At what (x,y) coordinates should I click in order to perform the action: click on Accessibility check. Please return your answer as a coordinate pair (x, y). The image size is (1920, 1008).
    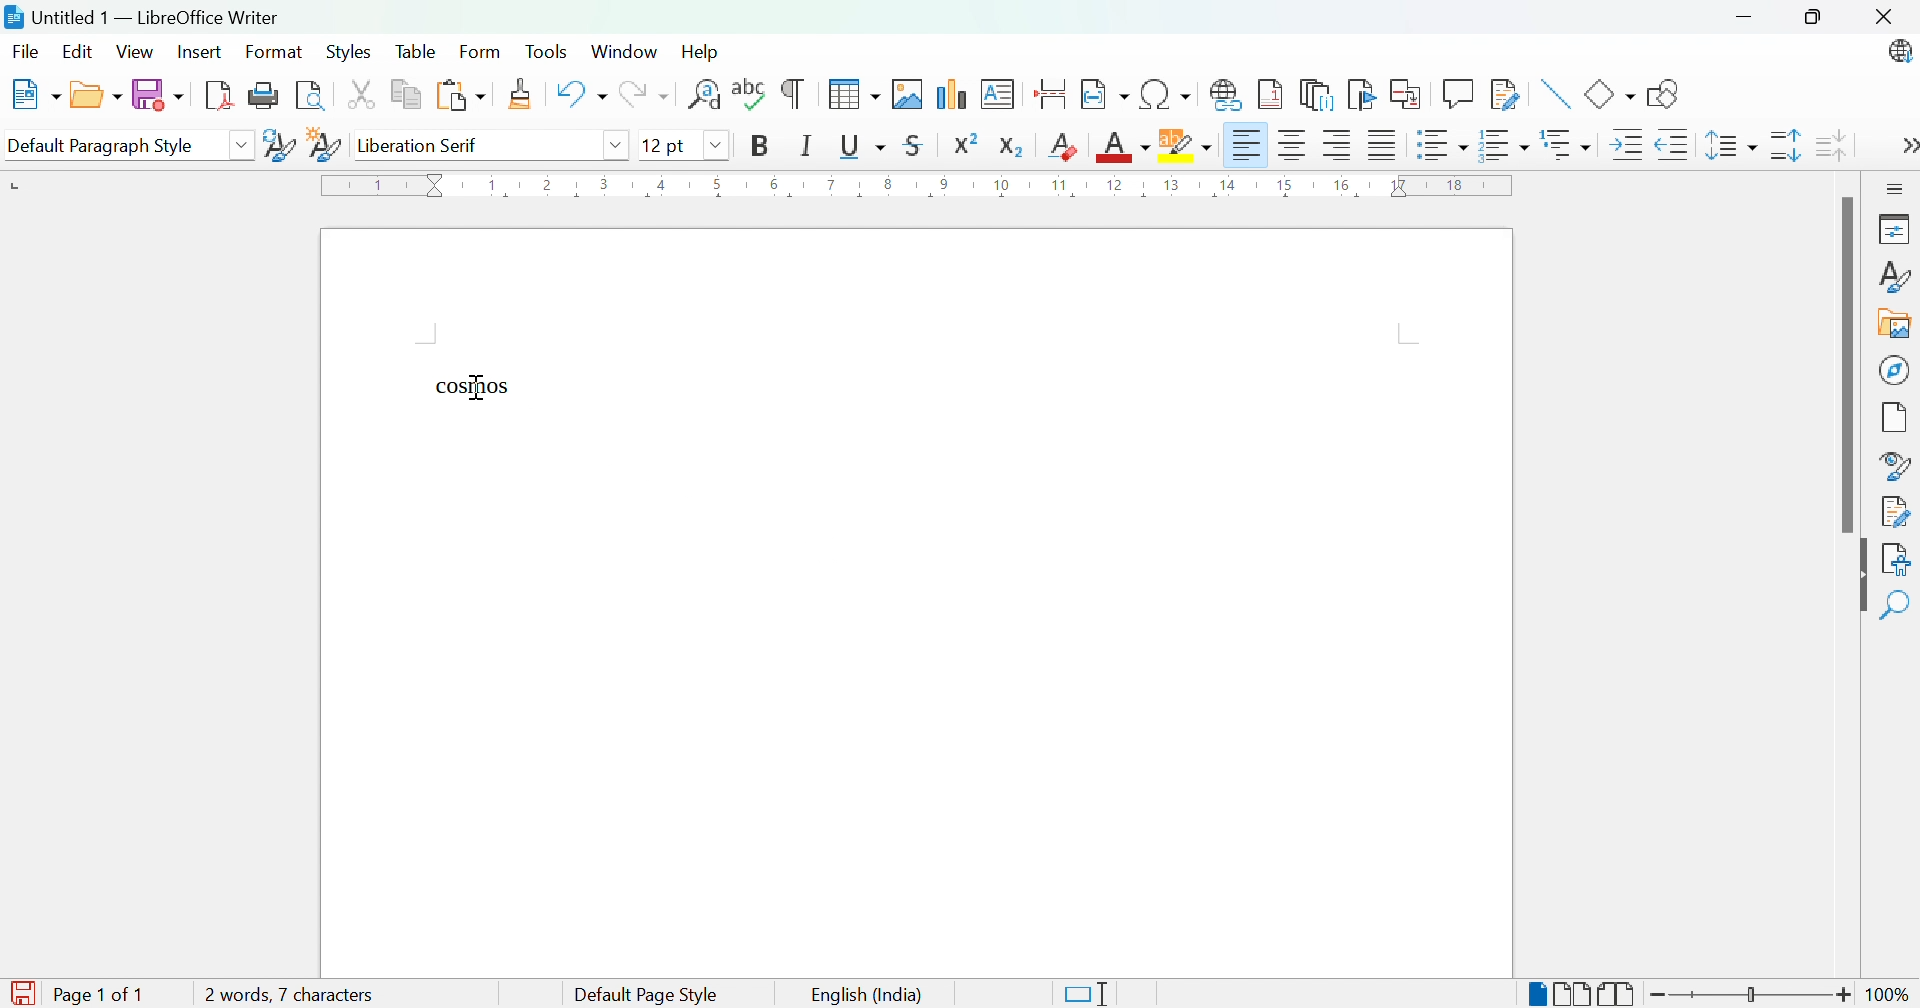
    Looking at the image, I should click on (1900, 561).